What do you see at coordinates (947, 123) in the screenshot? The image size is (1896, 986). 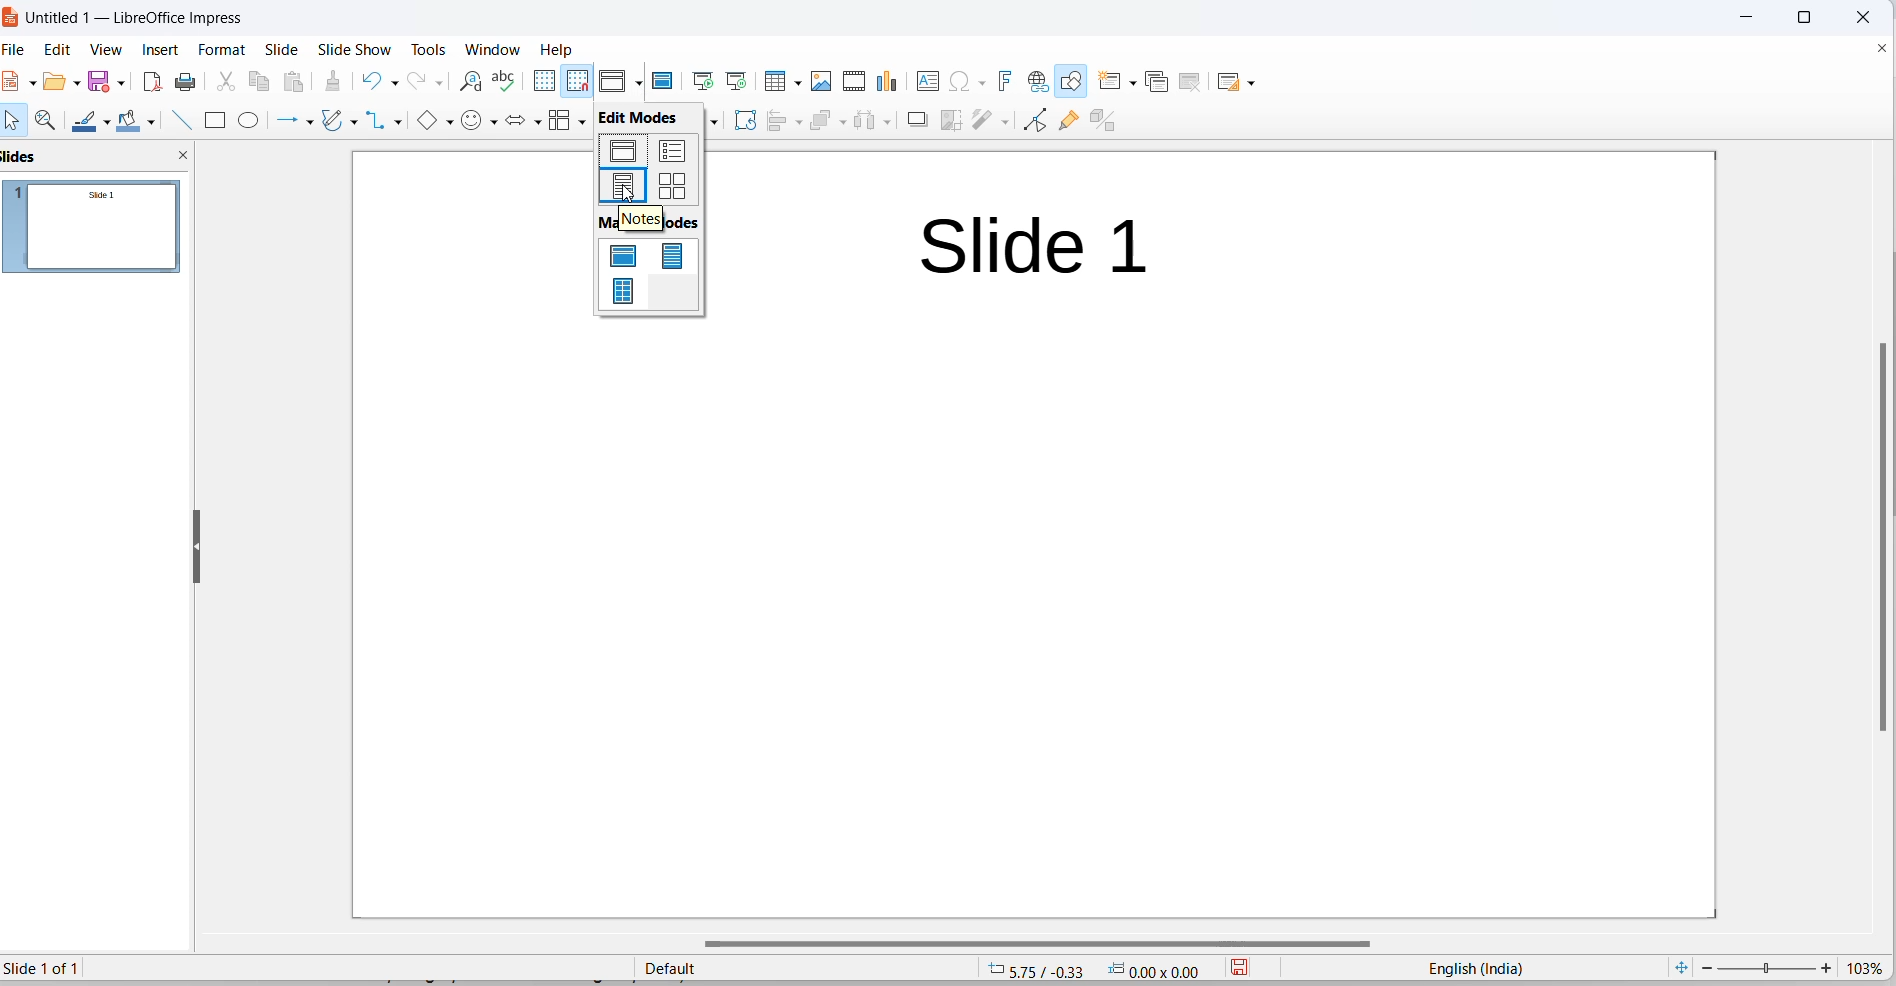 I see `crop an image` at bounding box center [947, 123].